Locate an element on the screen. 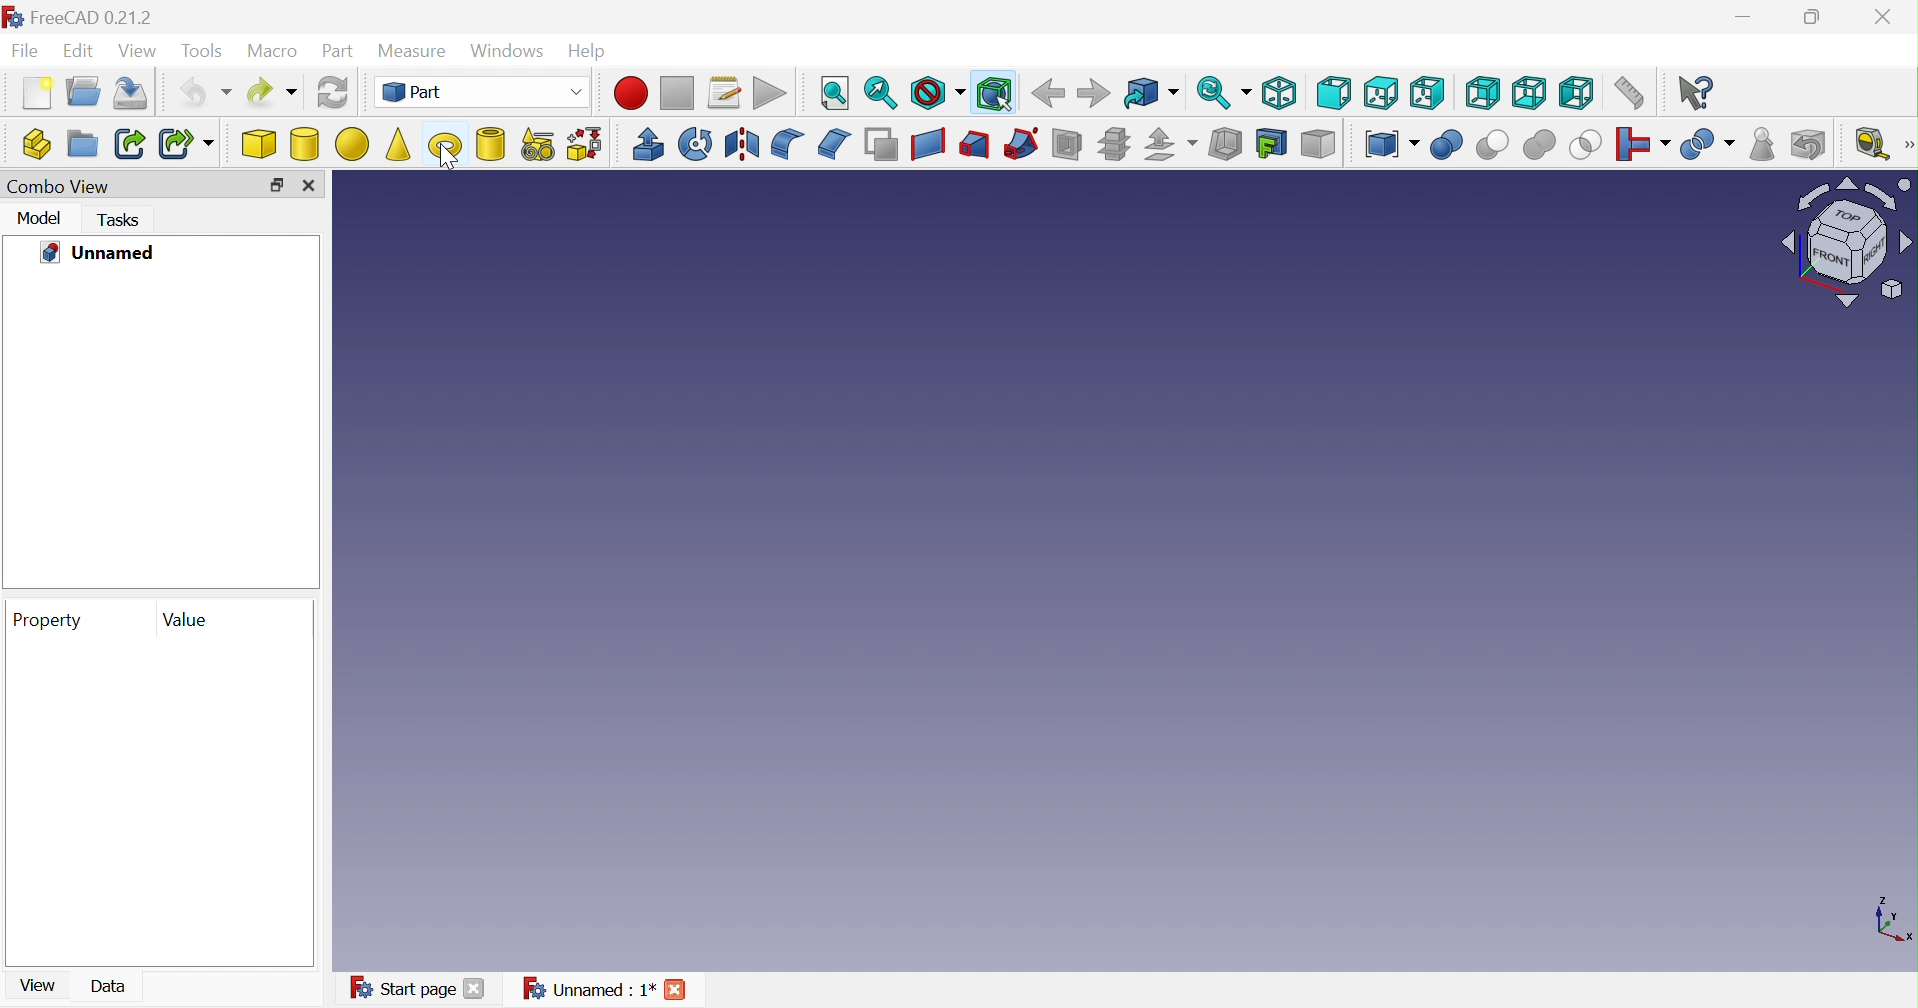 This screenshot has height=1008, width=1918. Section is located at coordinates (1066, 145).